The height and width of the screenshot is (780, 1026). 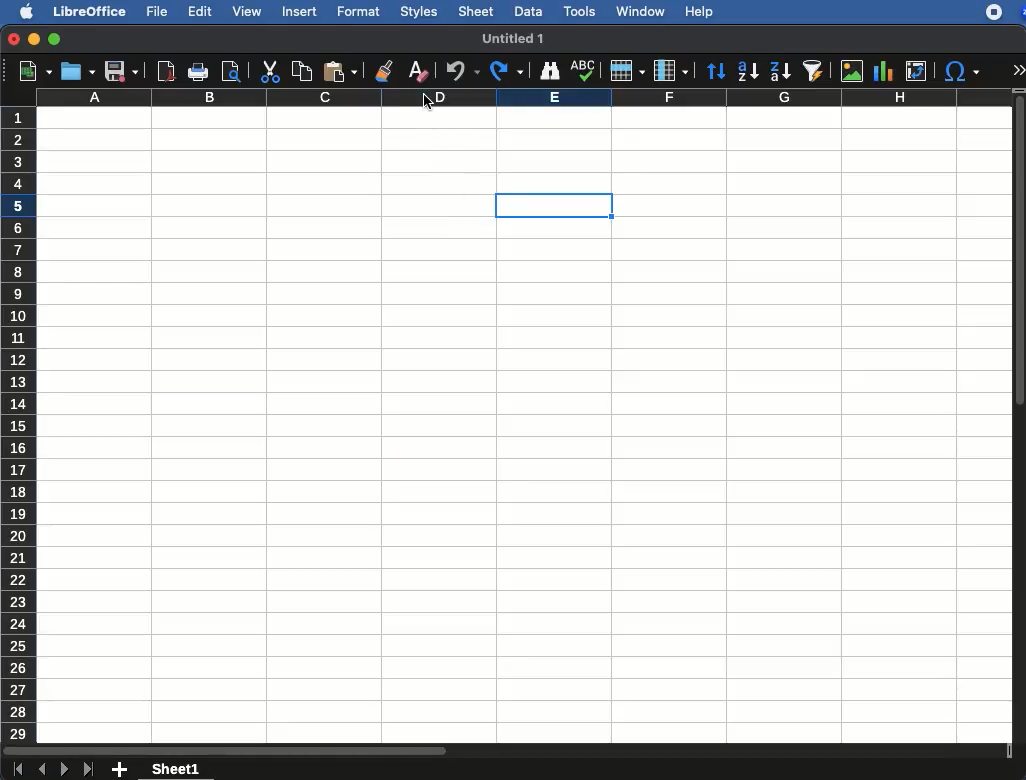 What do you see at coordinates (475, 12) in the screenshot?
I see `sheet` at bounding box center [475, 12].